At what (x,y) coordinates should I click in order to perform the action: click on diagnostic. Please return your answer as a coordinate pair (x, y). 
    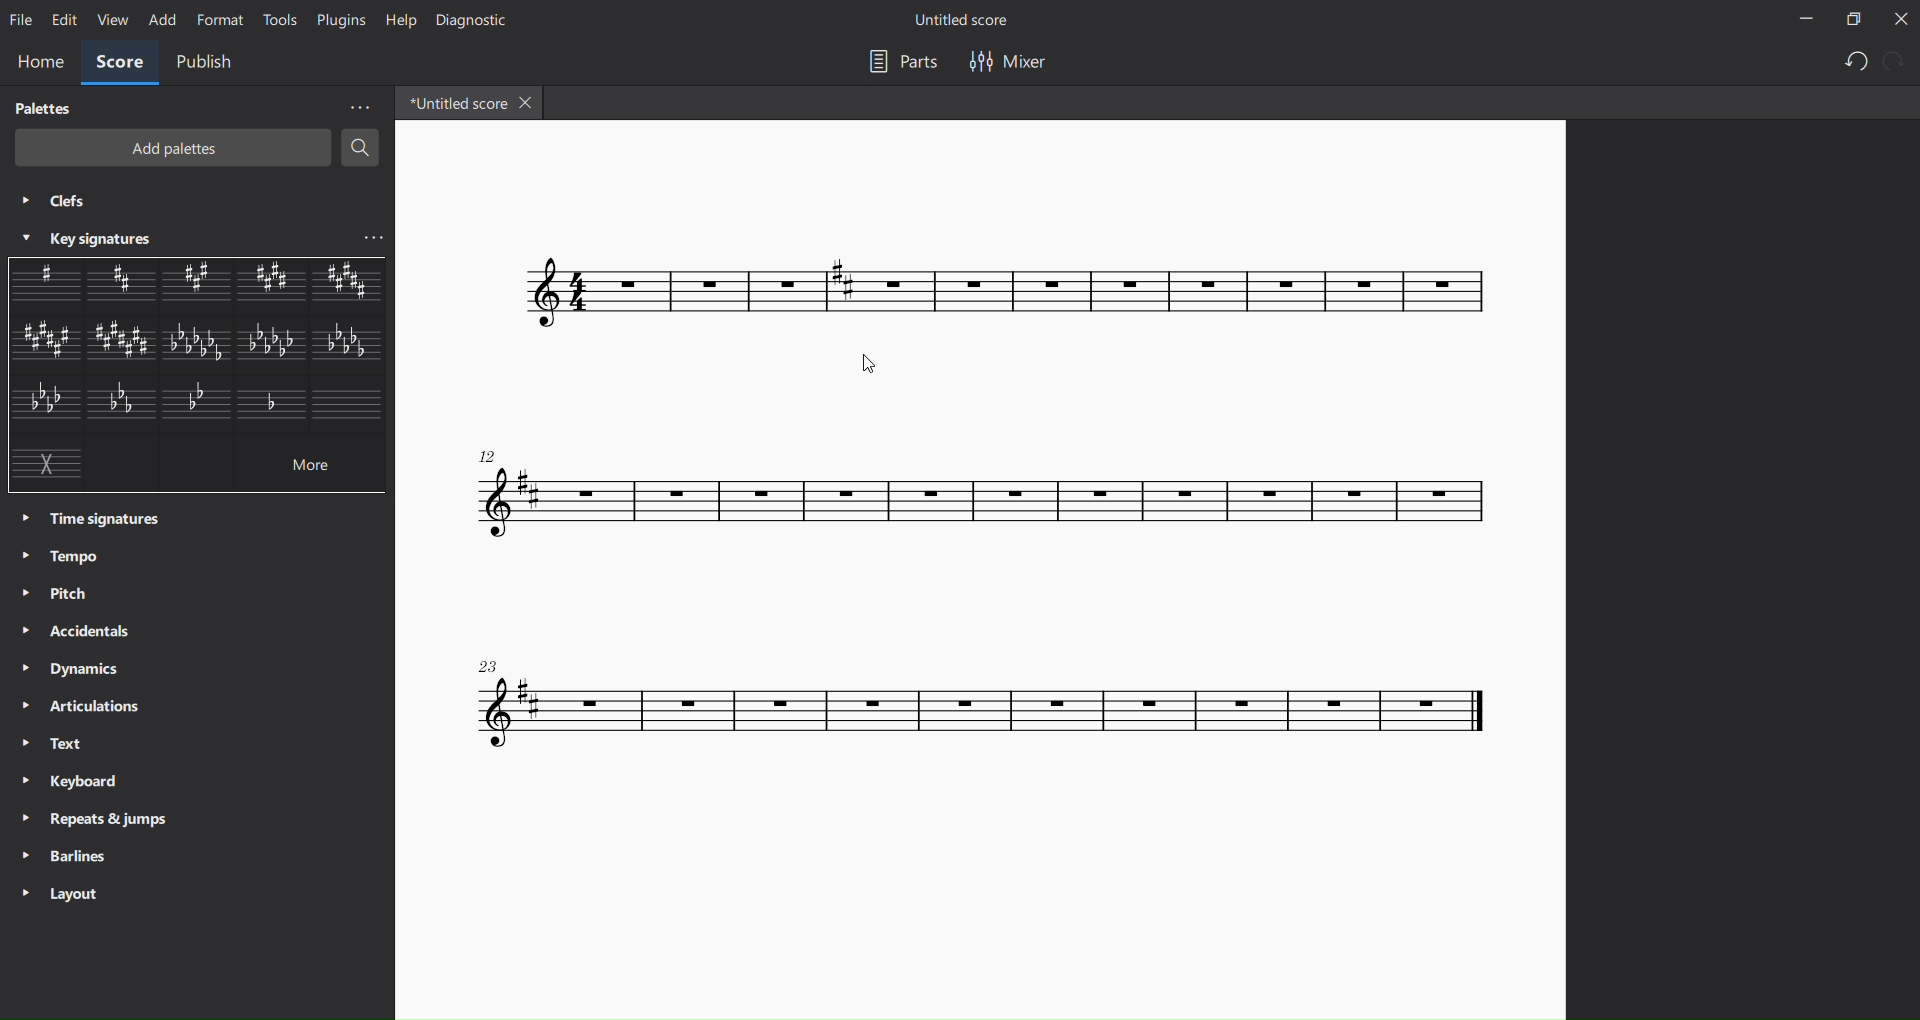
    Looking at the image, I should click on (475, 21).